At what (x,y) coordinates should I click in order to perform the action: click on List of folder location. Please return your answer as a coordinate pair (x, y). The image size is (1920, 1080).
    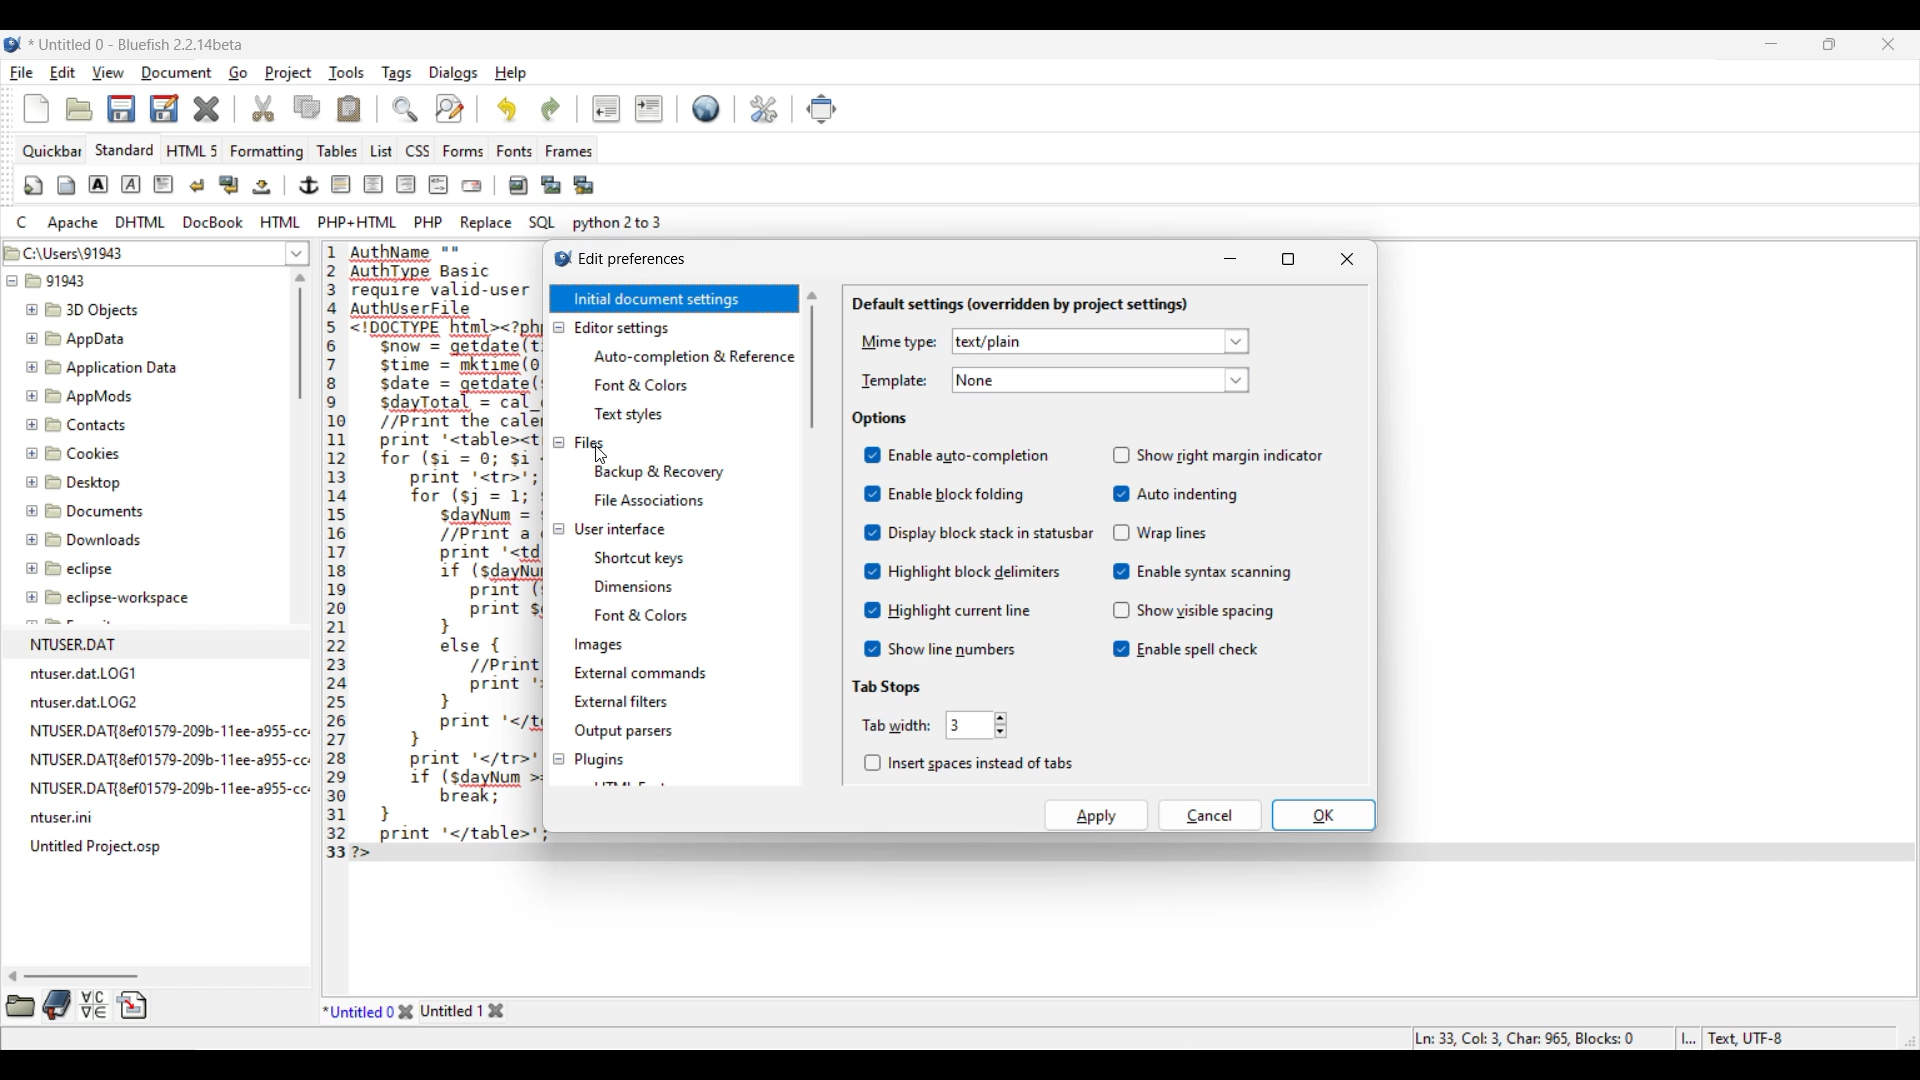
    Looking at the image, I should click on (297, 253).